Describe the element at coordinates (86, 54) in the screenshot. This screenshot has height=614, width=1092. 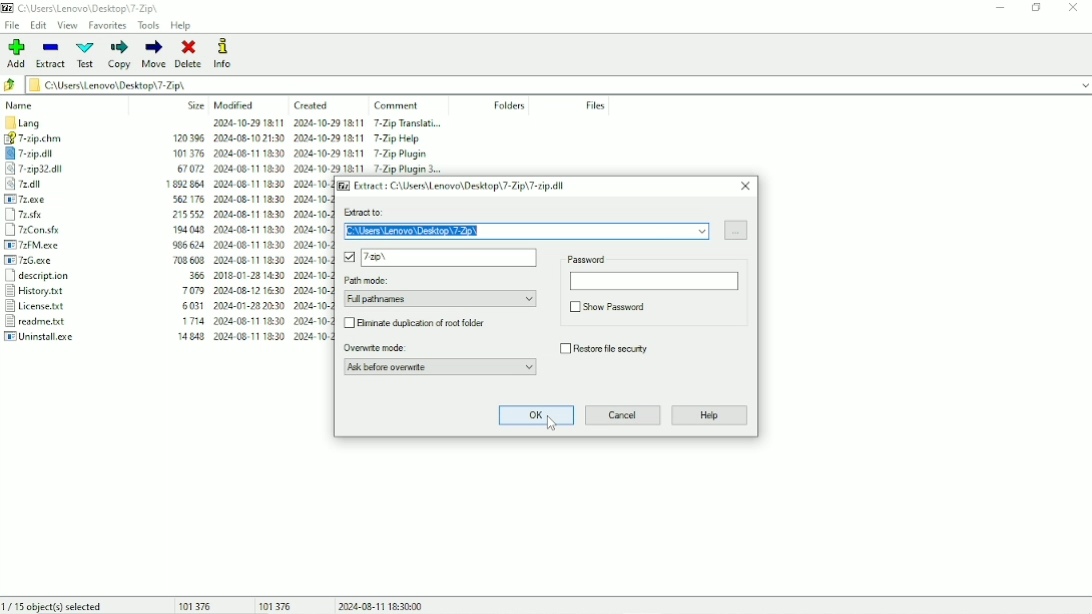
I see `Test` at that location.